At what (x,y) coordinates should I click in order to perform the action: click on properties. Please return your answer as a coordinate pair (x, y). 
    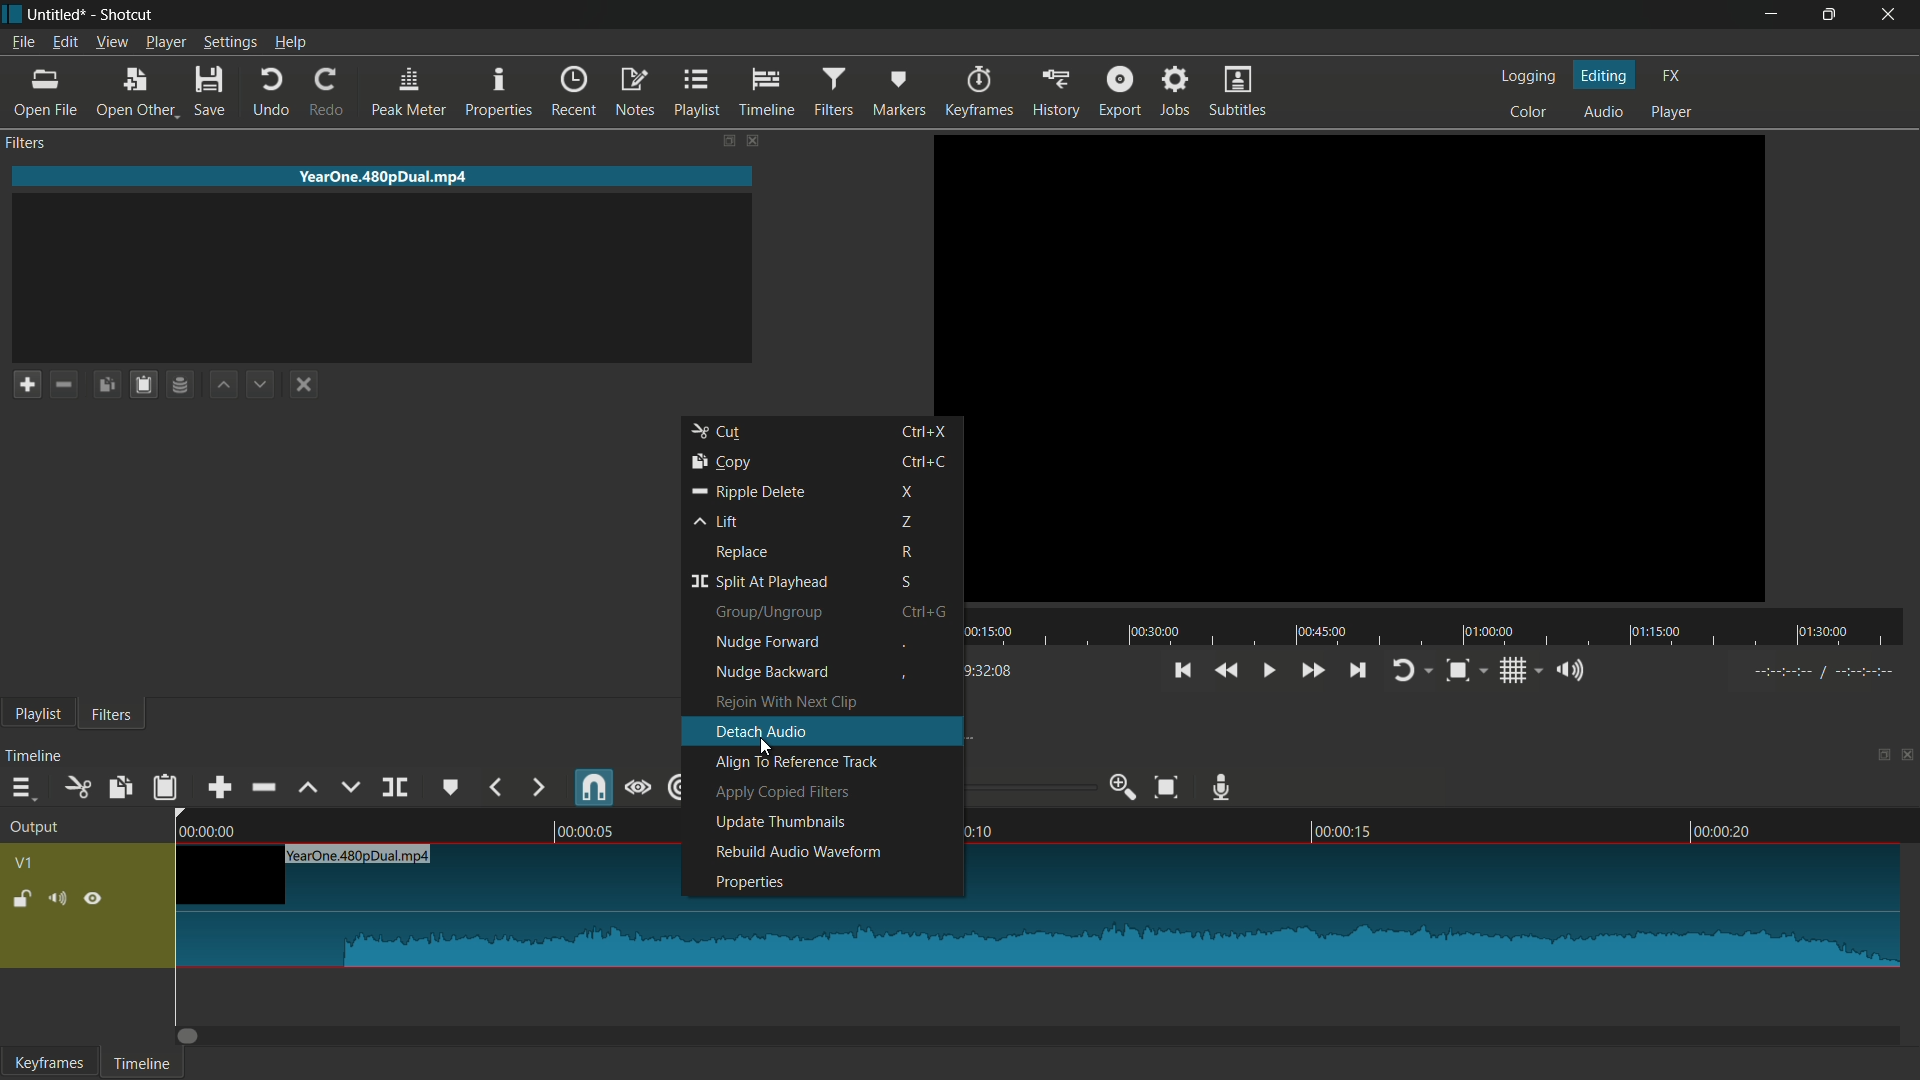
    Looking at the image, I should click on (749, 883).